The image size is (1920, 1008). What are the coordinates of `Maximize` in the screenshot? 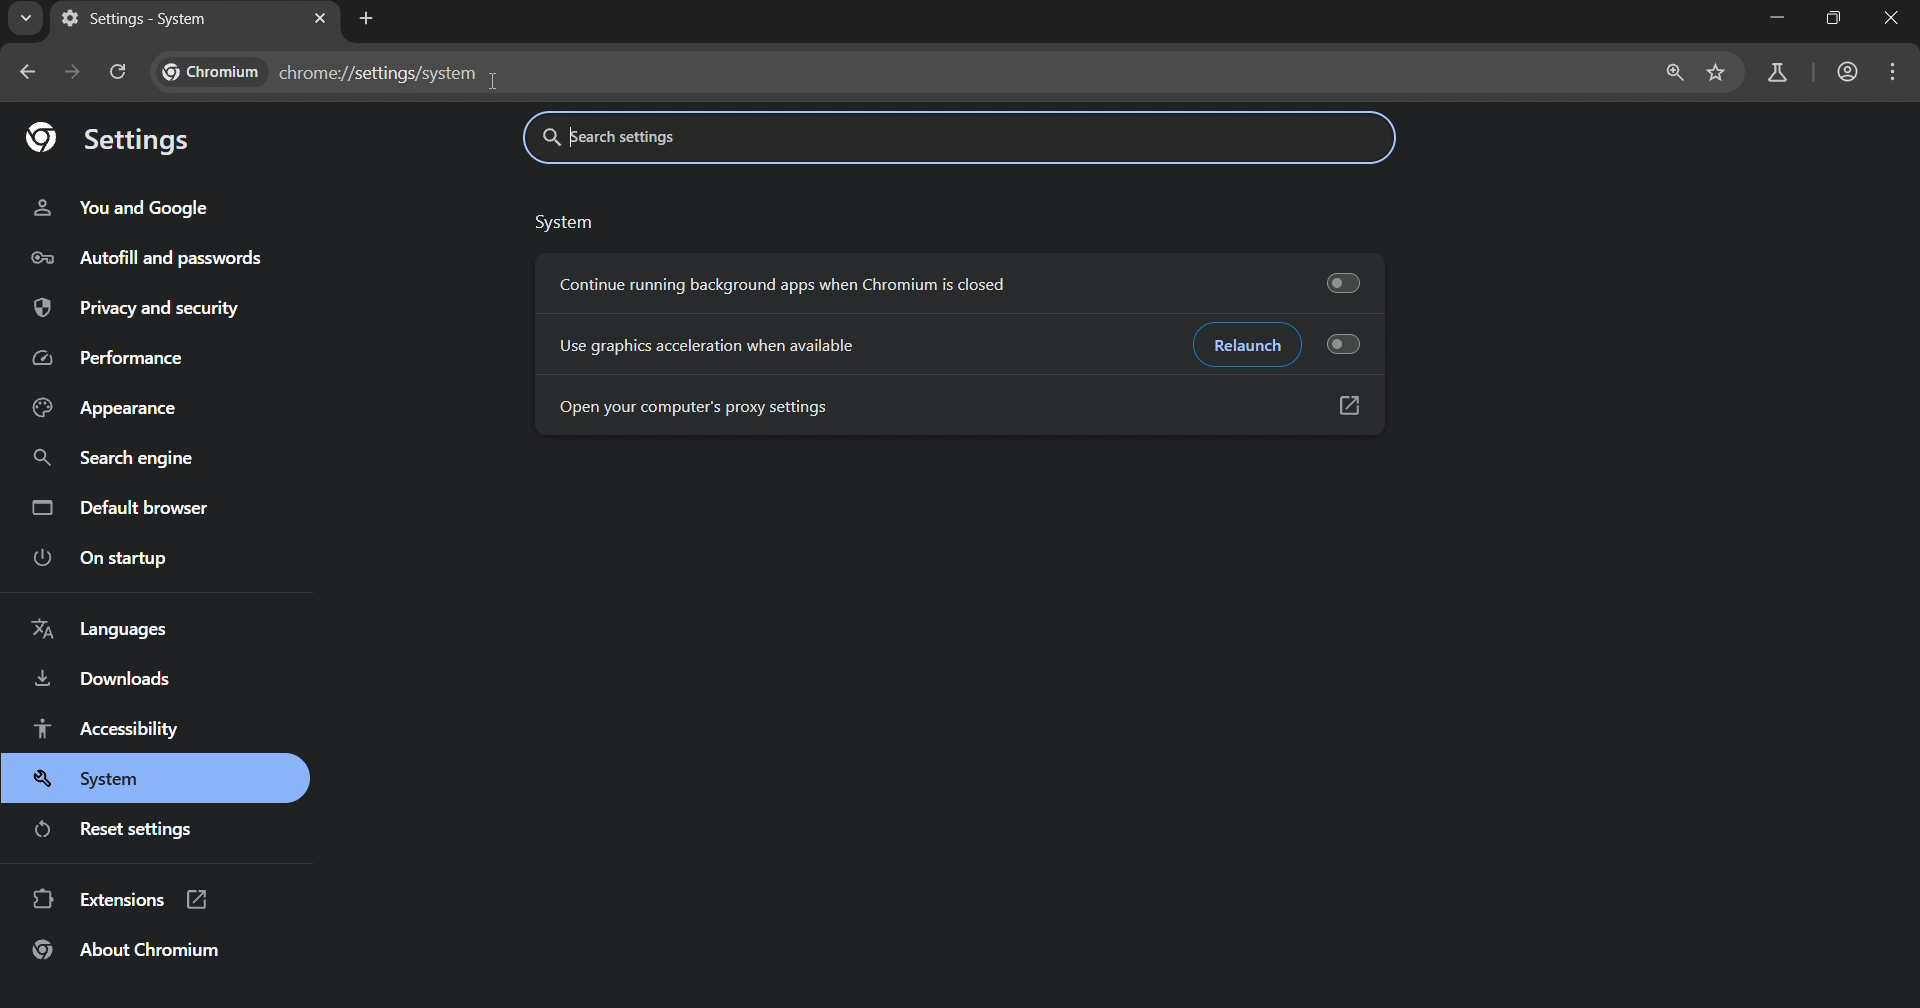 It's located at (1835, 21).